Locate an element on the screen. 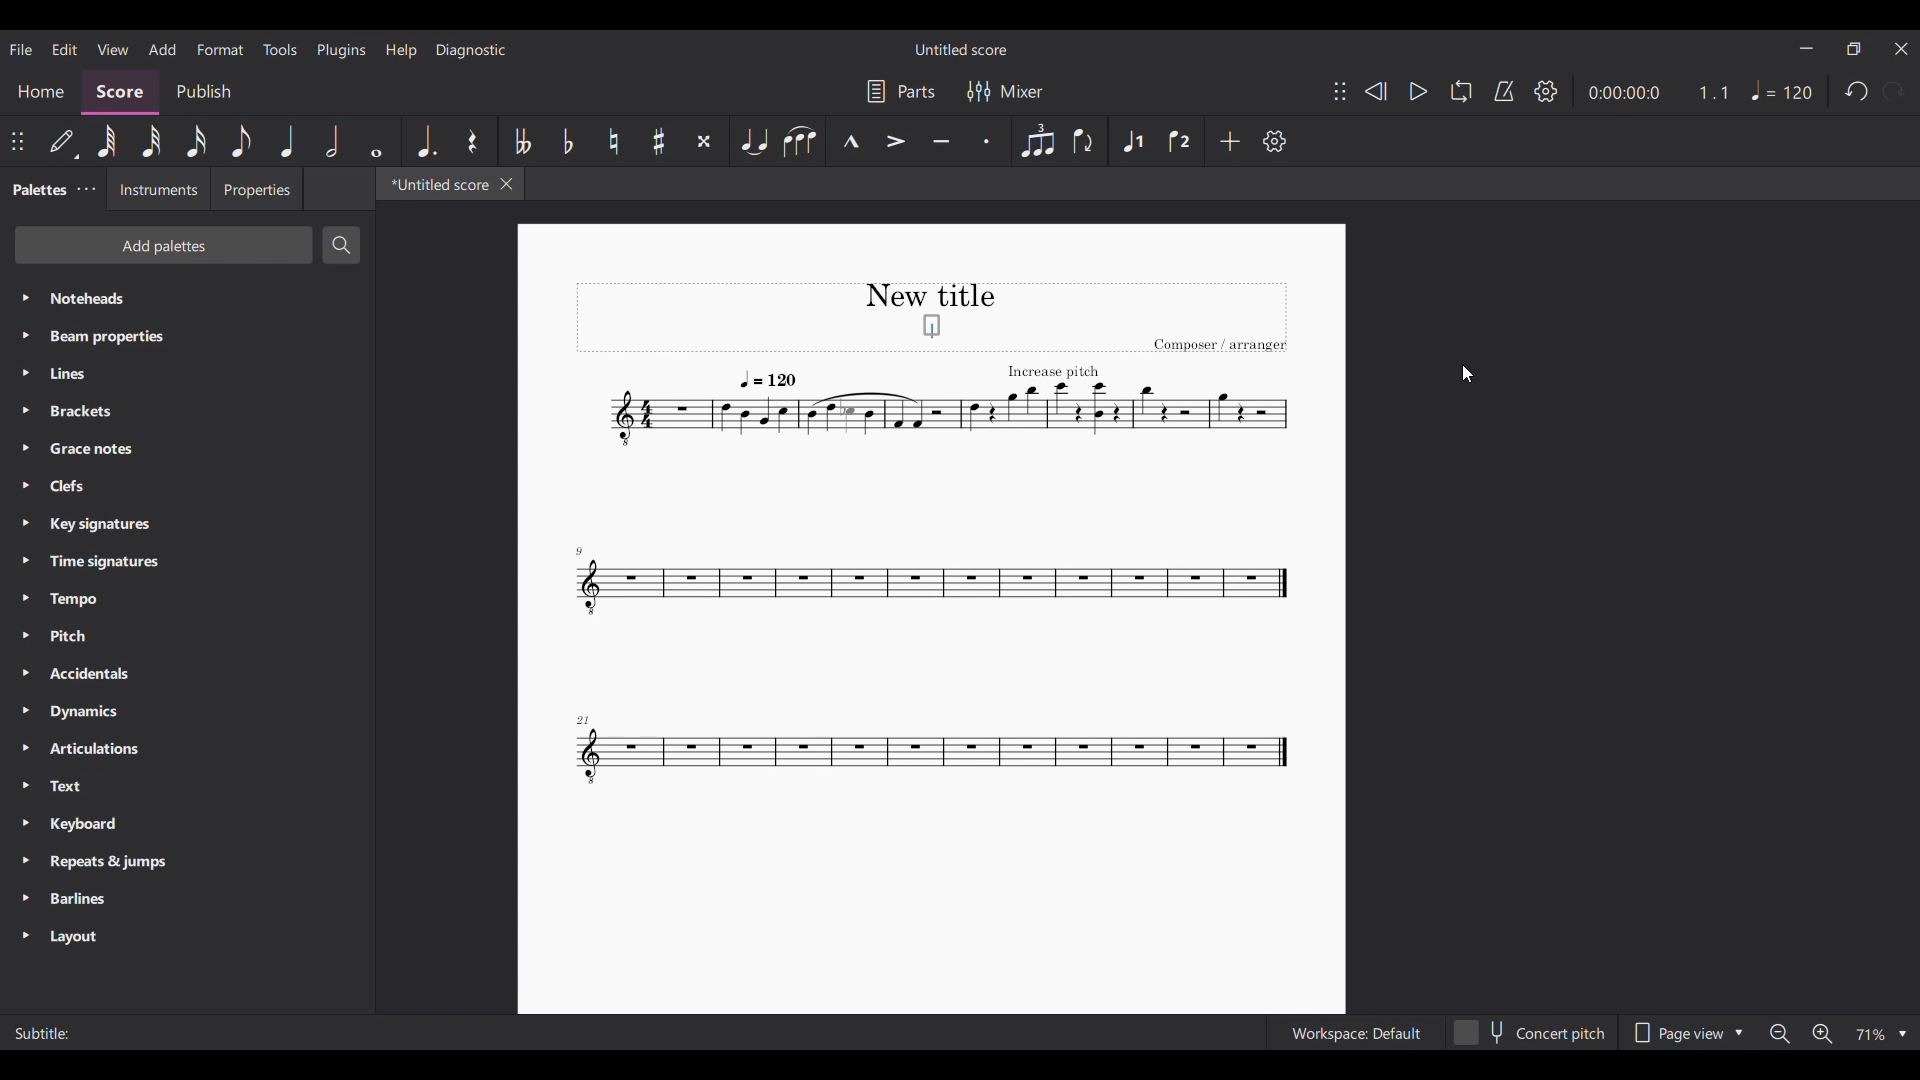 Image resolution: width=1920 pixels, height=1080 pixels. Zoom out is located at coordinates (1779, 1033).